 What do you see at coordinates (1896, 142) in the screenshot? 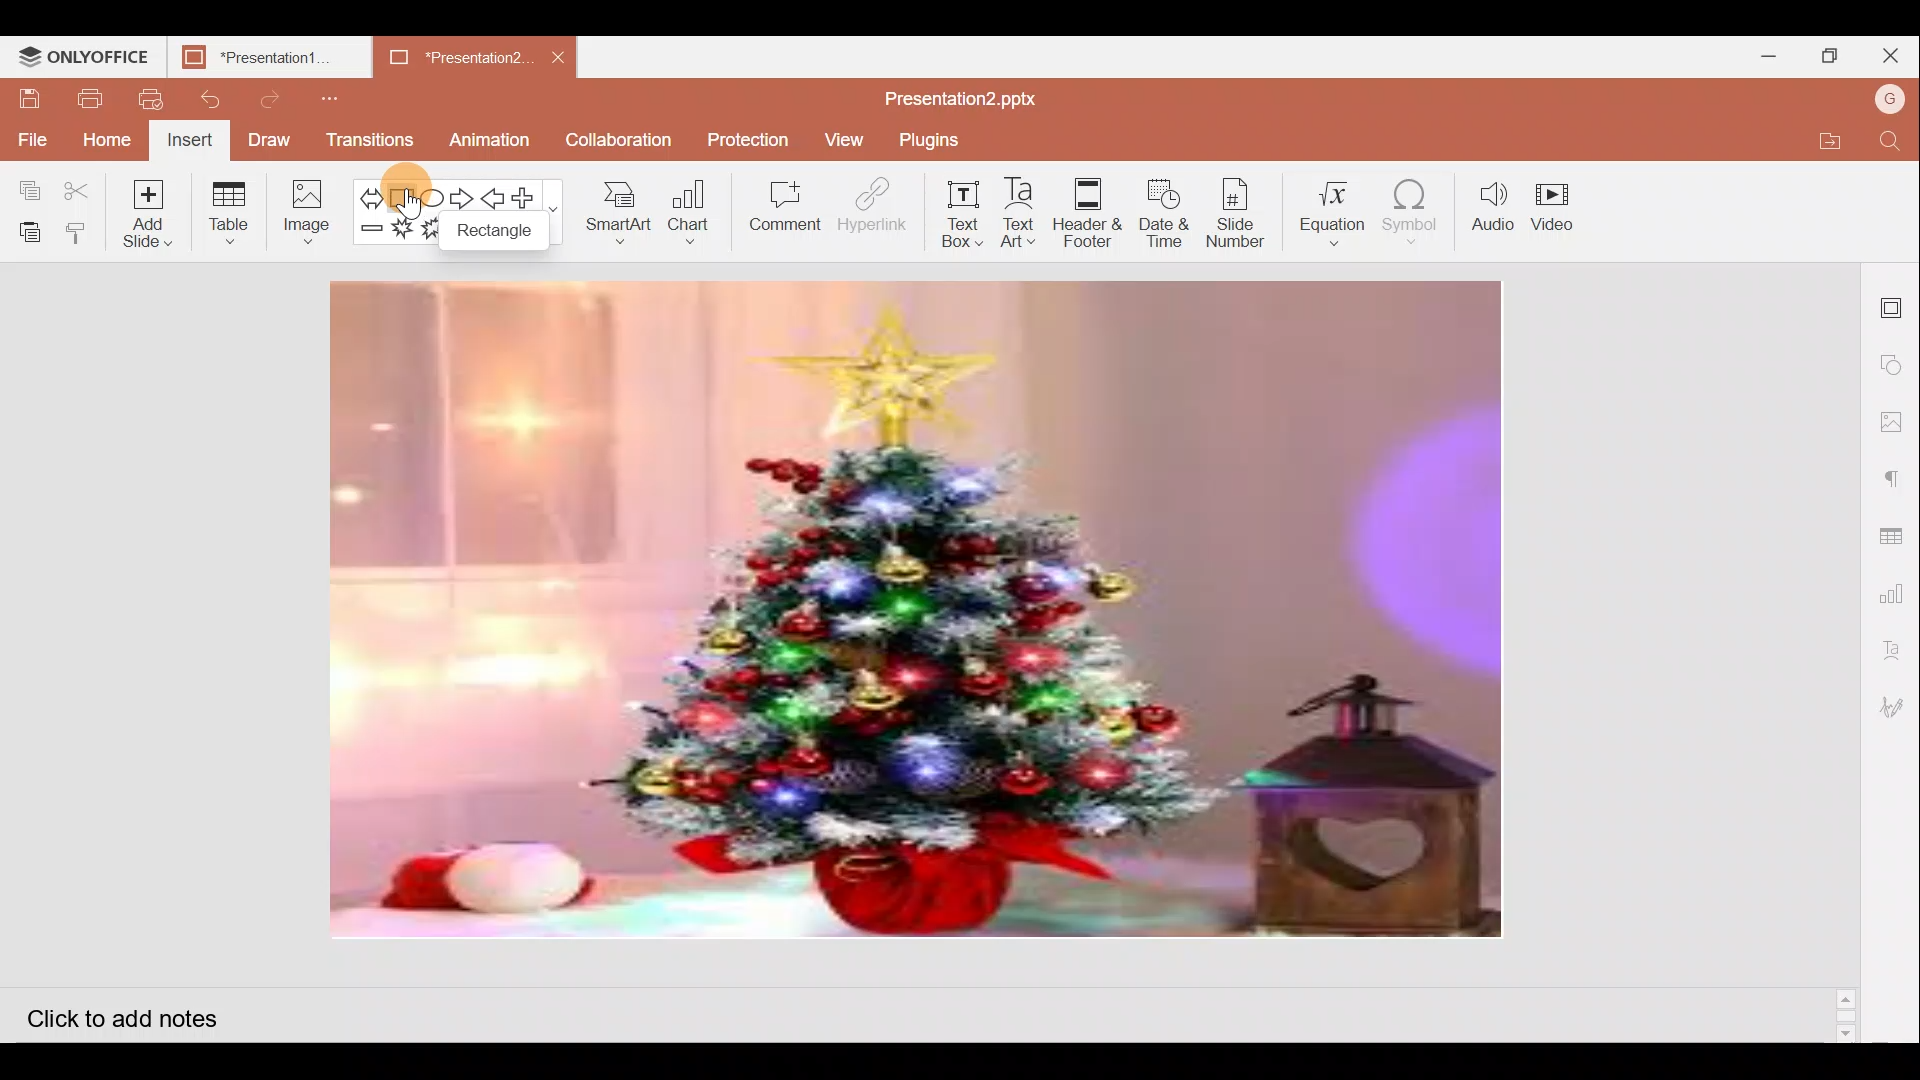
I see `Find` at bounding box center [1896, 142].